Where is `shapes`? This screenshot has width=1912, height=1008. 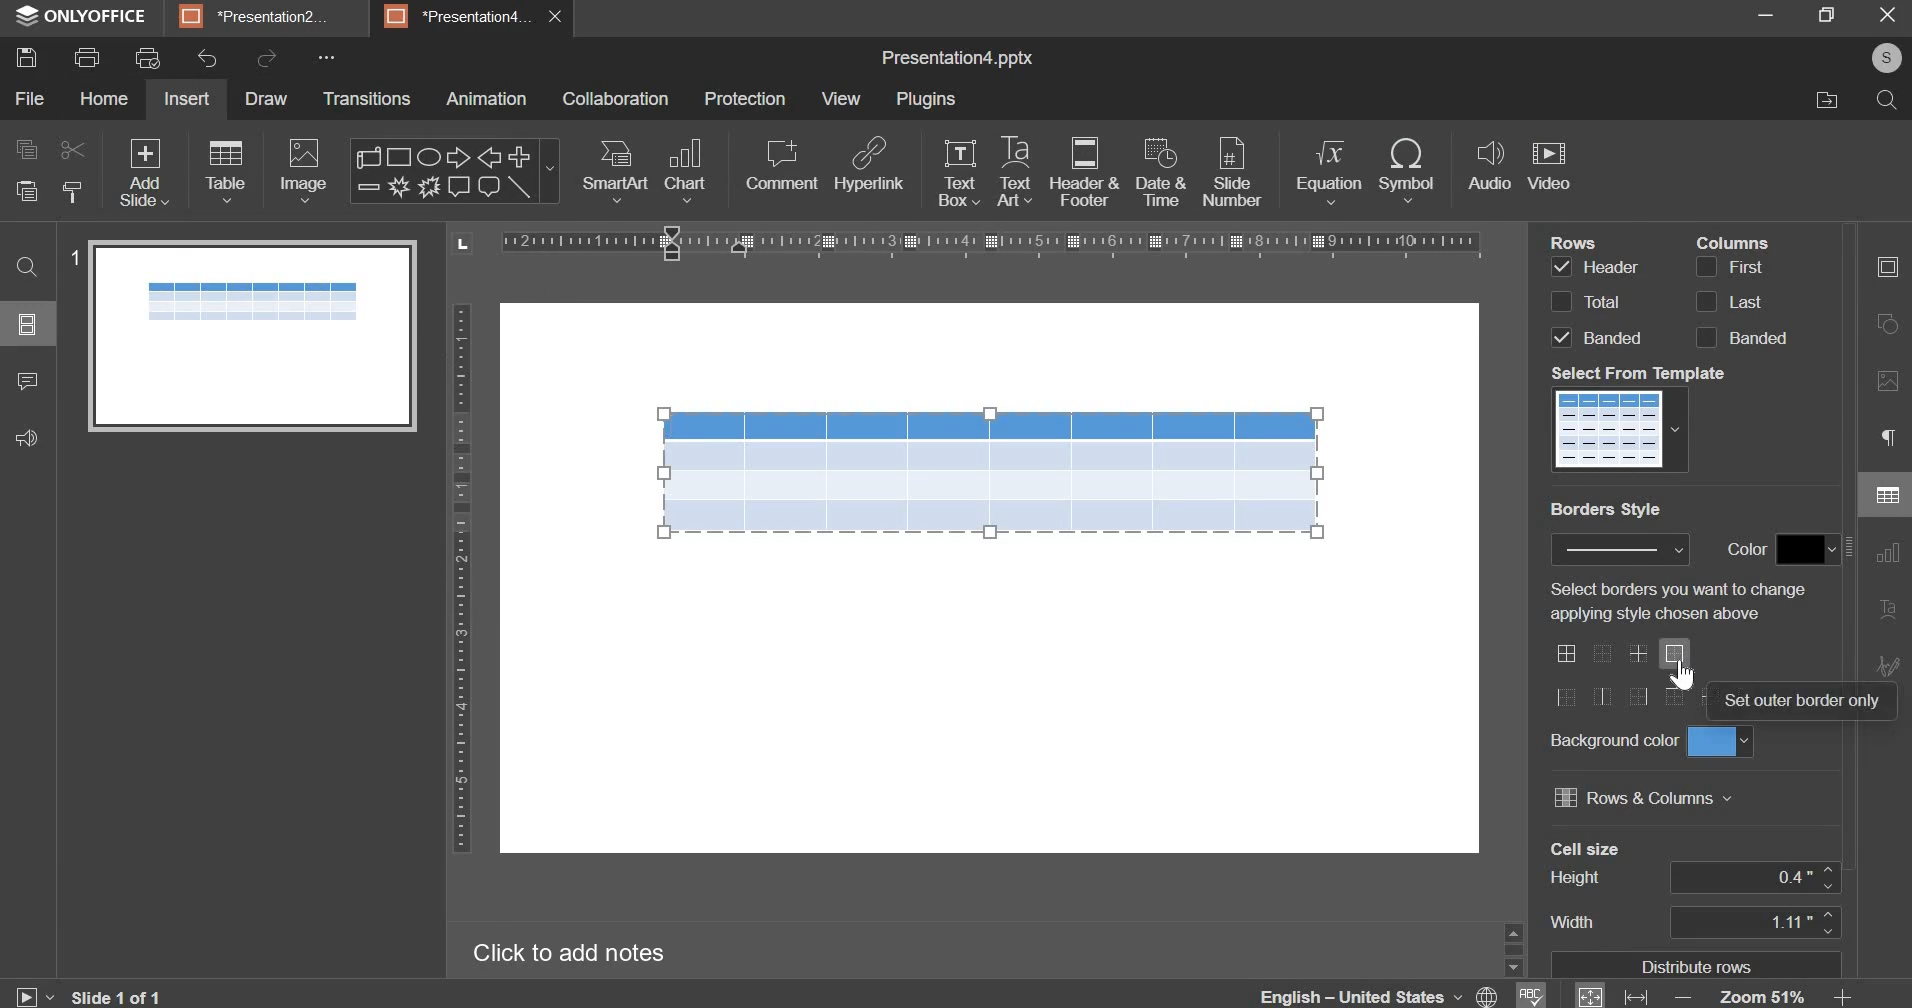 shapes is located at coordinates (453, 171).